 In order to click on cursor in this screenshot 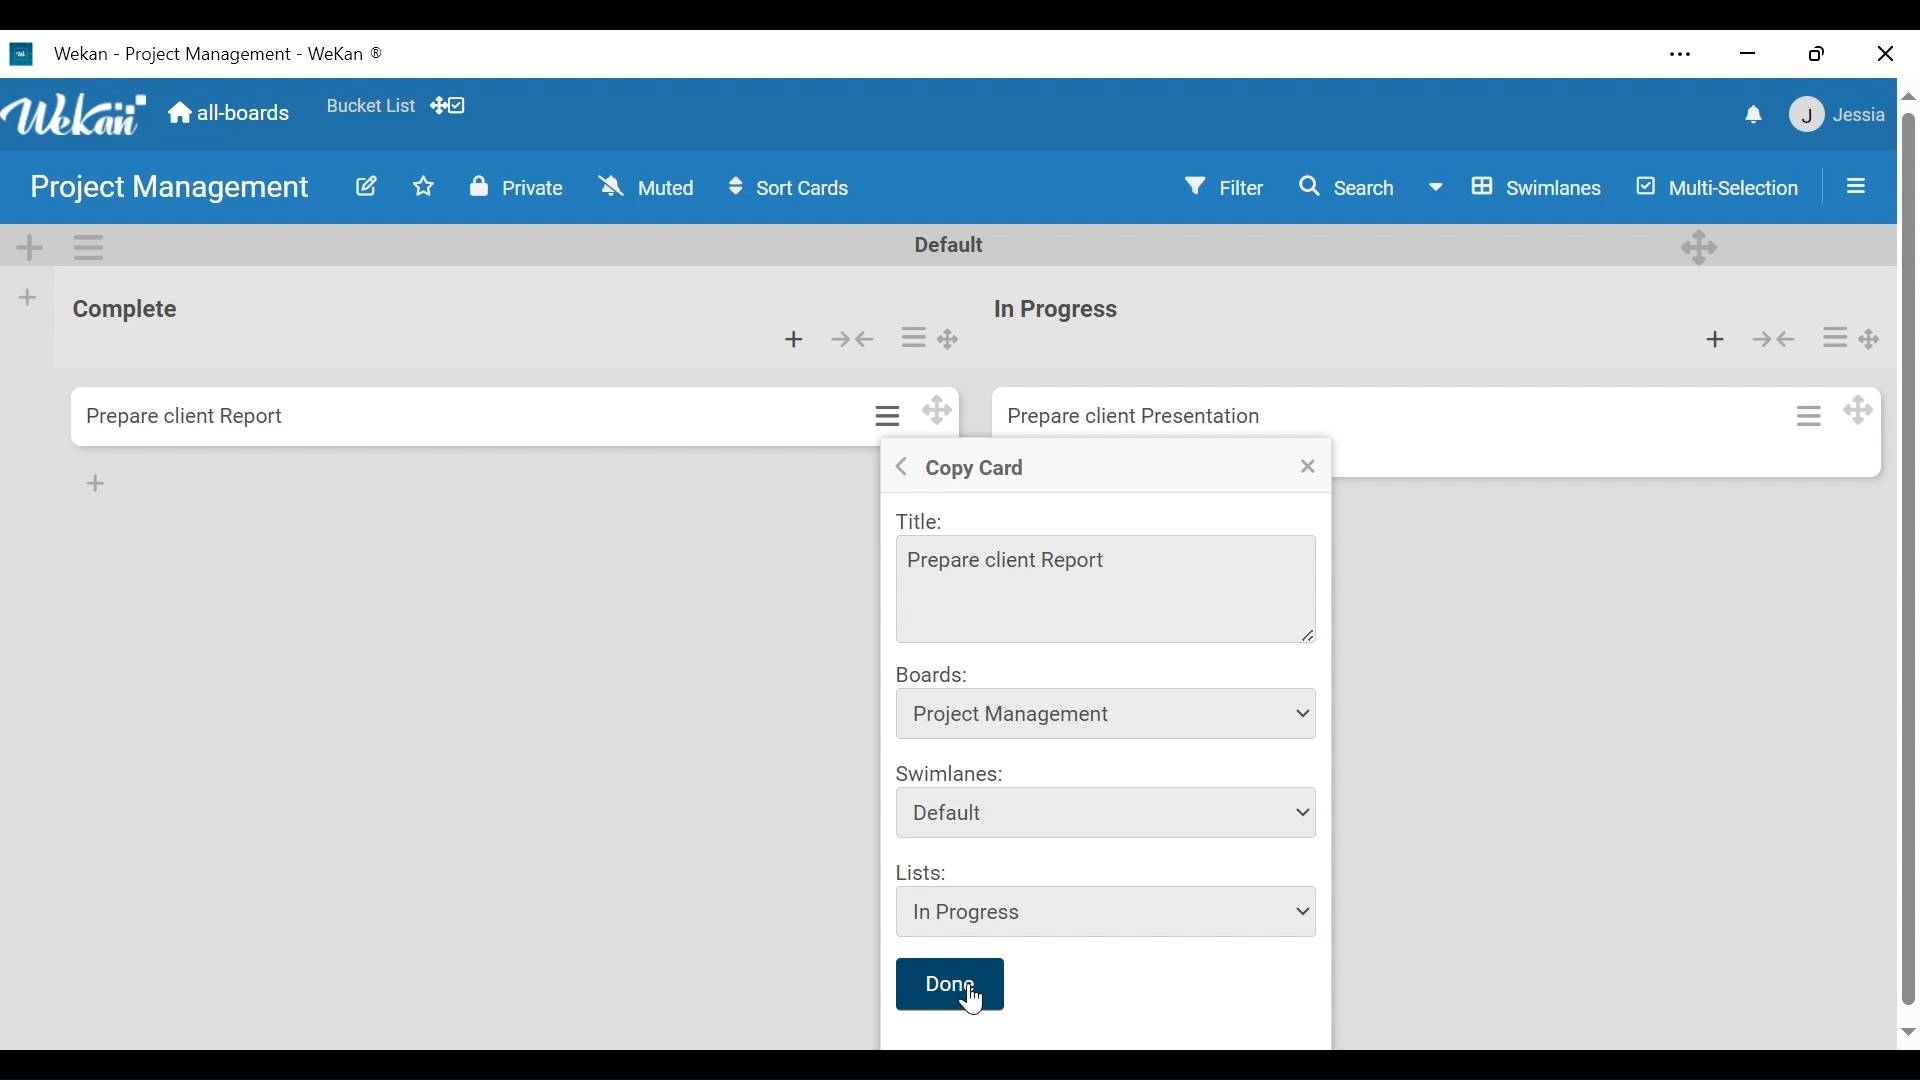, I will do `click(100, 489)`.